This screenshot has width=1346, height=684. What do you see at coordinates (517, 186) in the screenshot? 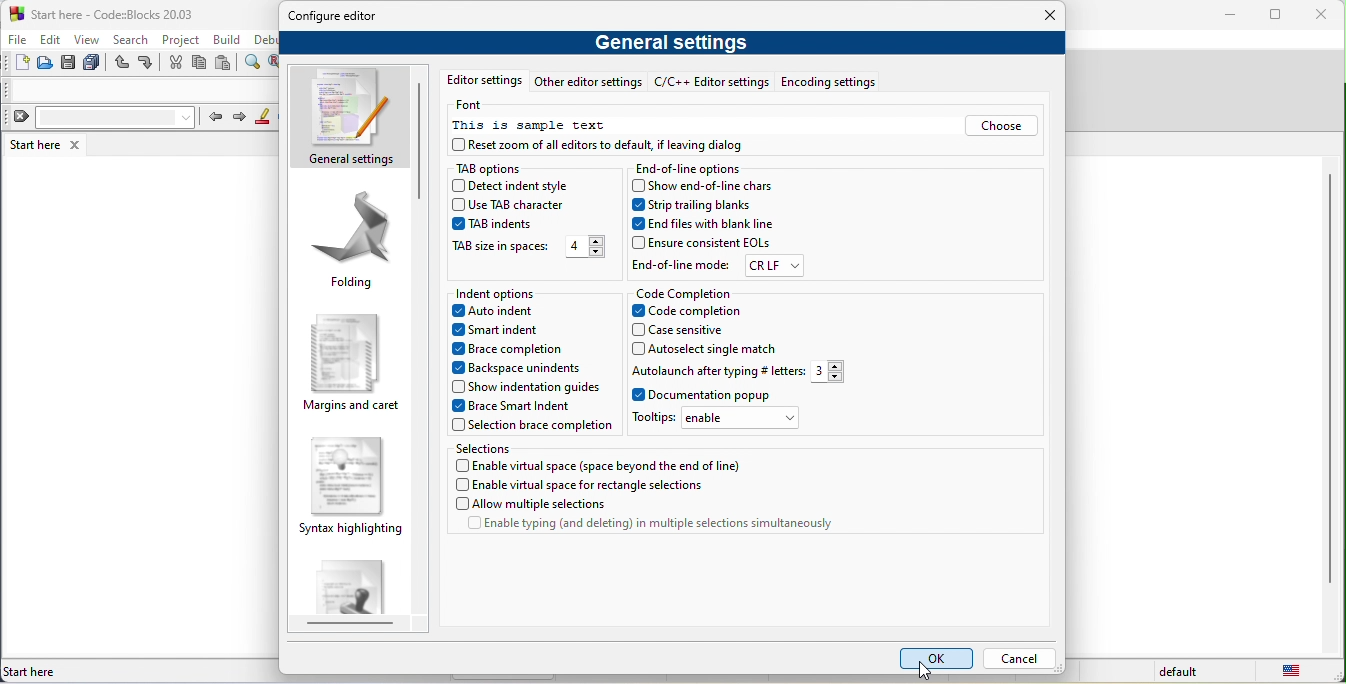
I see `direct indent style` at bounding box center [517, 186].